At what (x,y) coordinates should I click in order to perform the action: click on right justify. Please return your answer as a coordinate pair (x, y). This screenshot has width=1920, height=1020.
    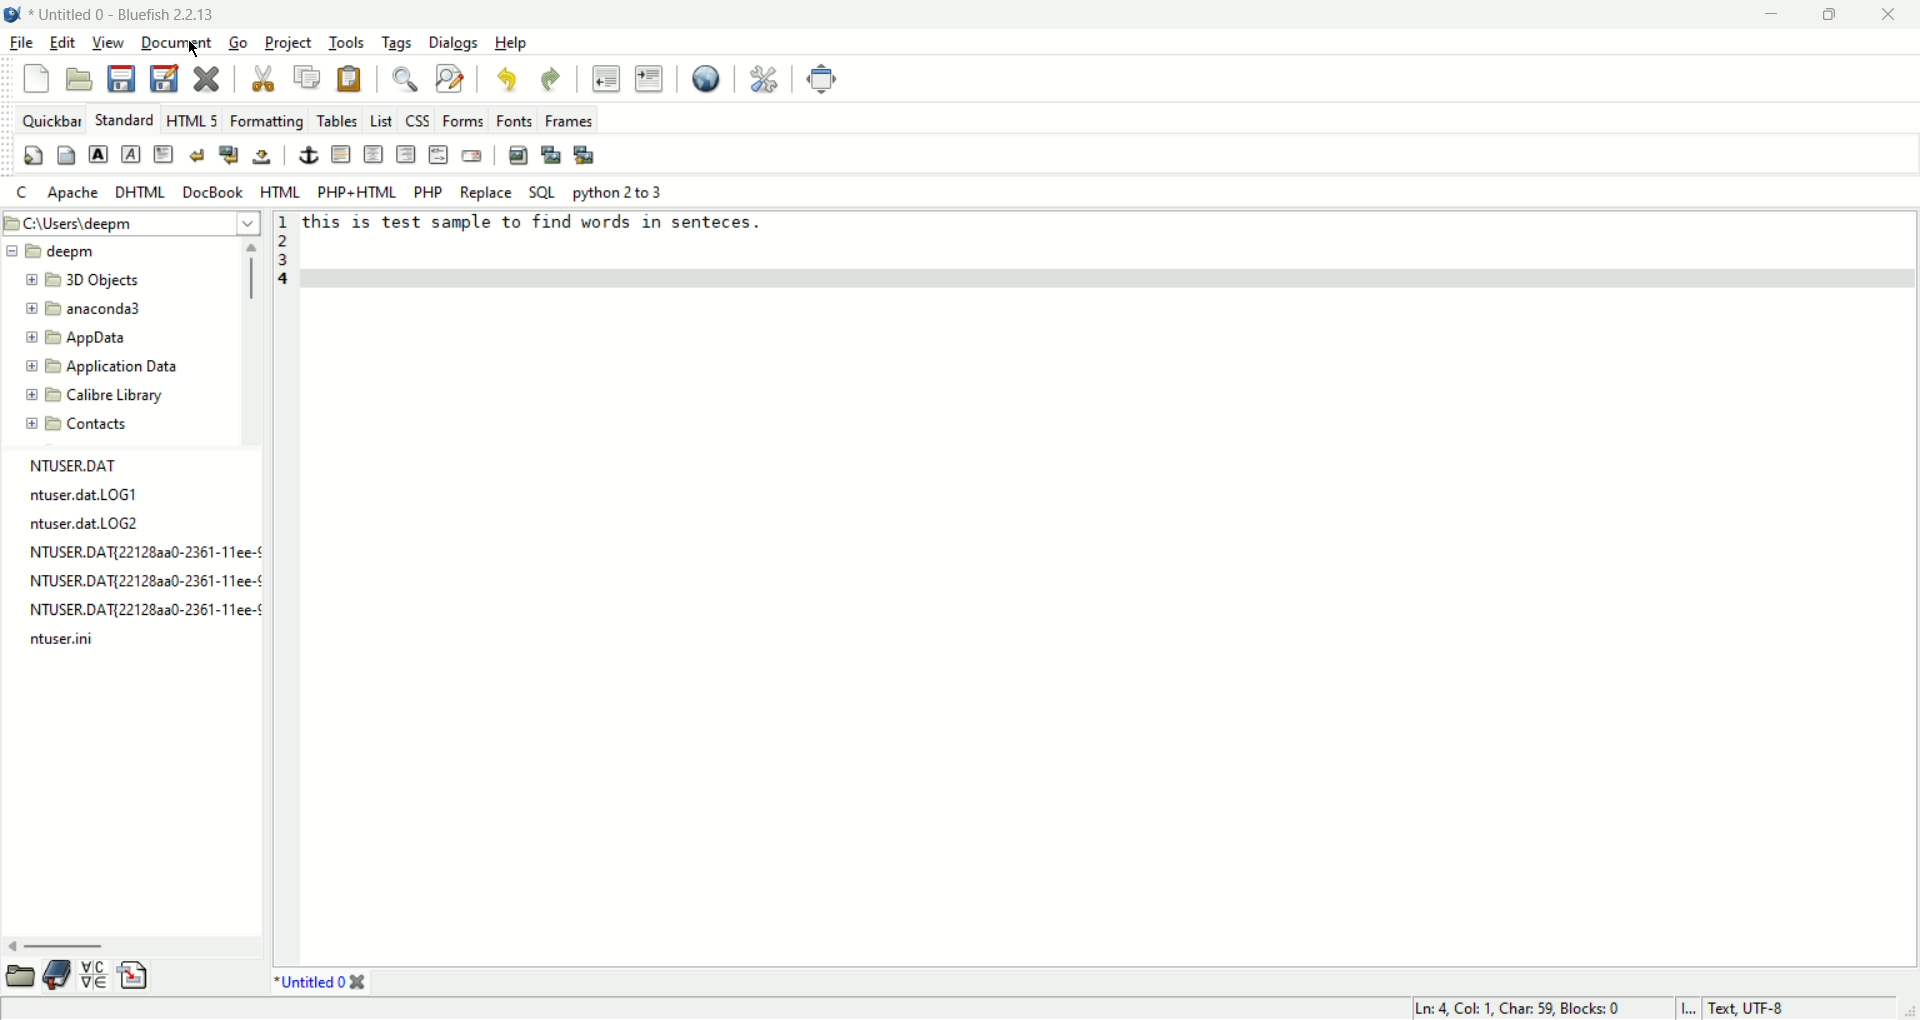
    Looking at the image, I should click on (406, 154).